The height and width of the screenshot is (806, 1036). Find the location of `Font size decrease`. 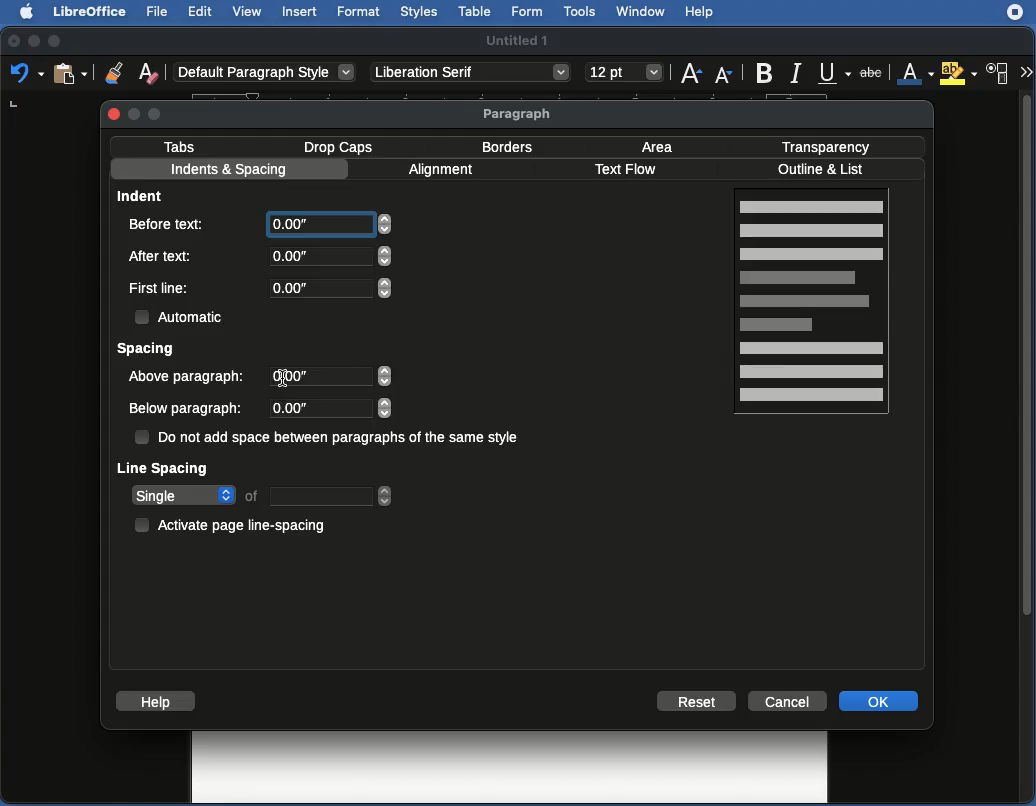

Font size decrease is located at coordinates (726, 75).